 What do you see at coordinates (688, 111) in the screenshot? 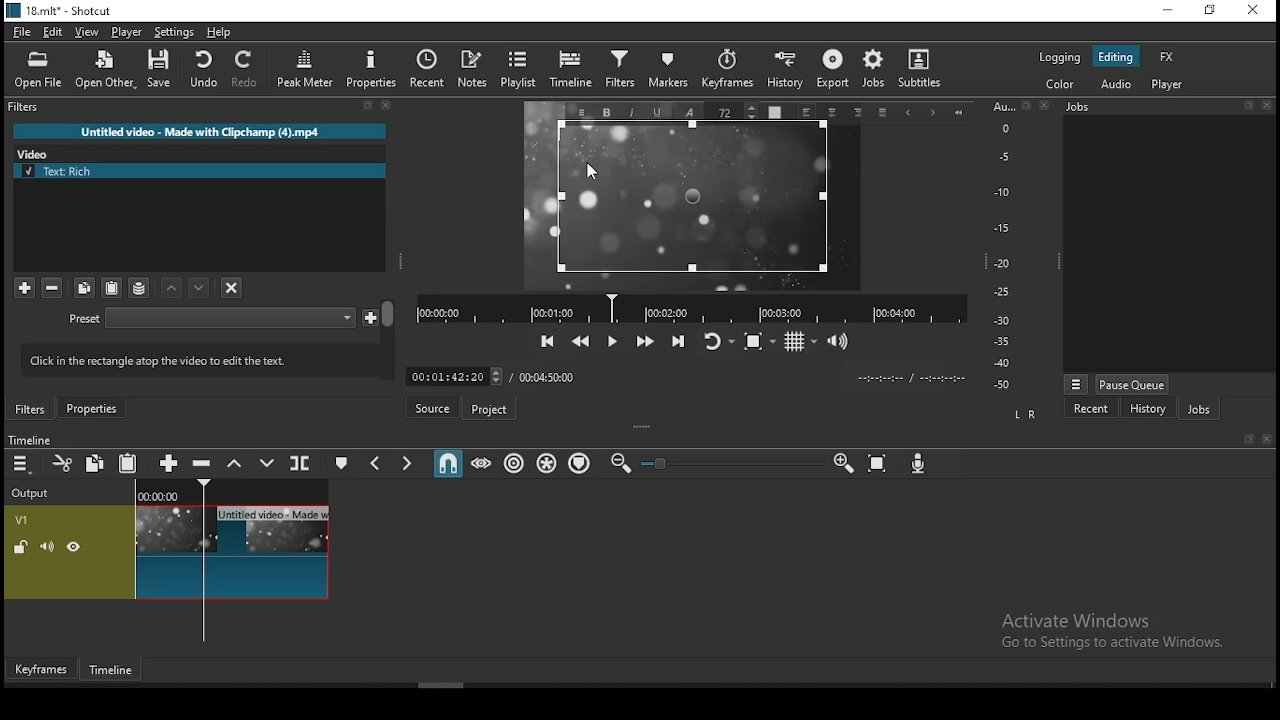
I see `Font Style` at bounding box center [688, 111].